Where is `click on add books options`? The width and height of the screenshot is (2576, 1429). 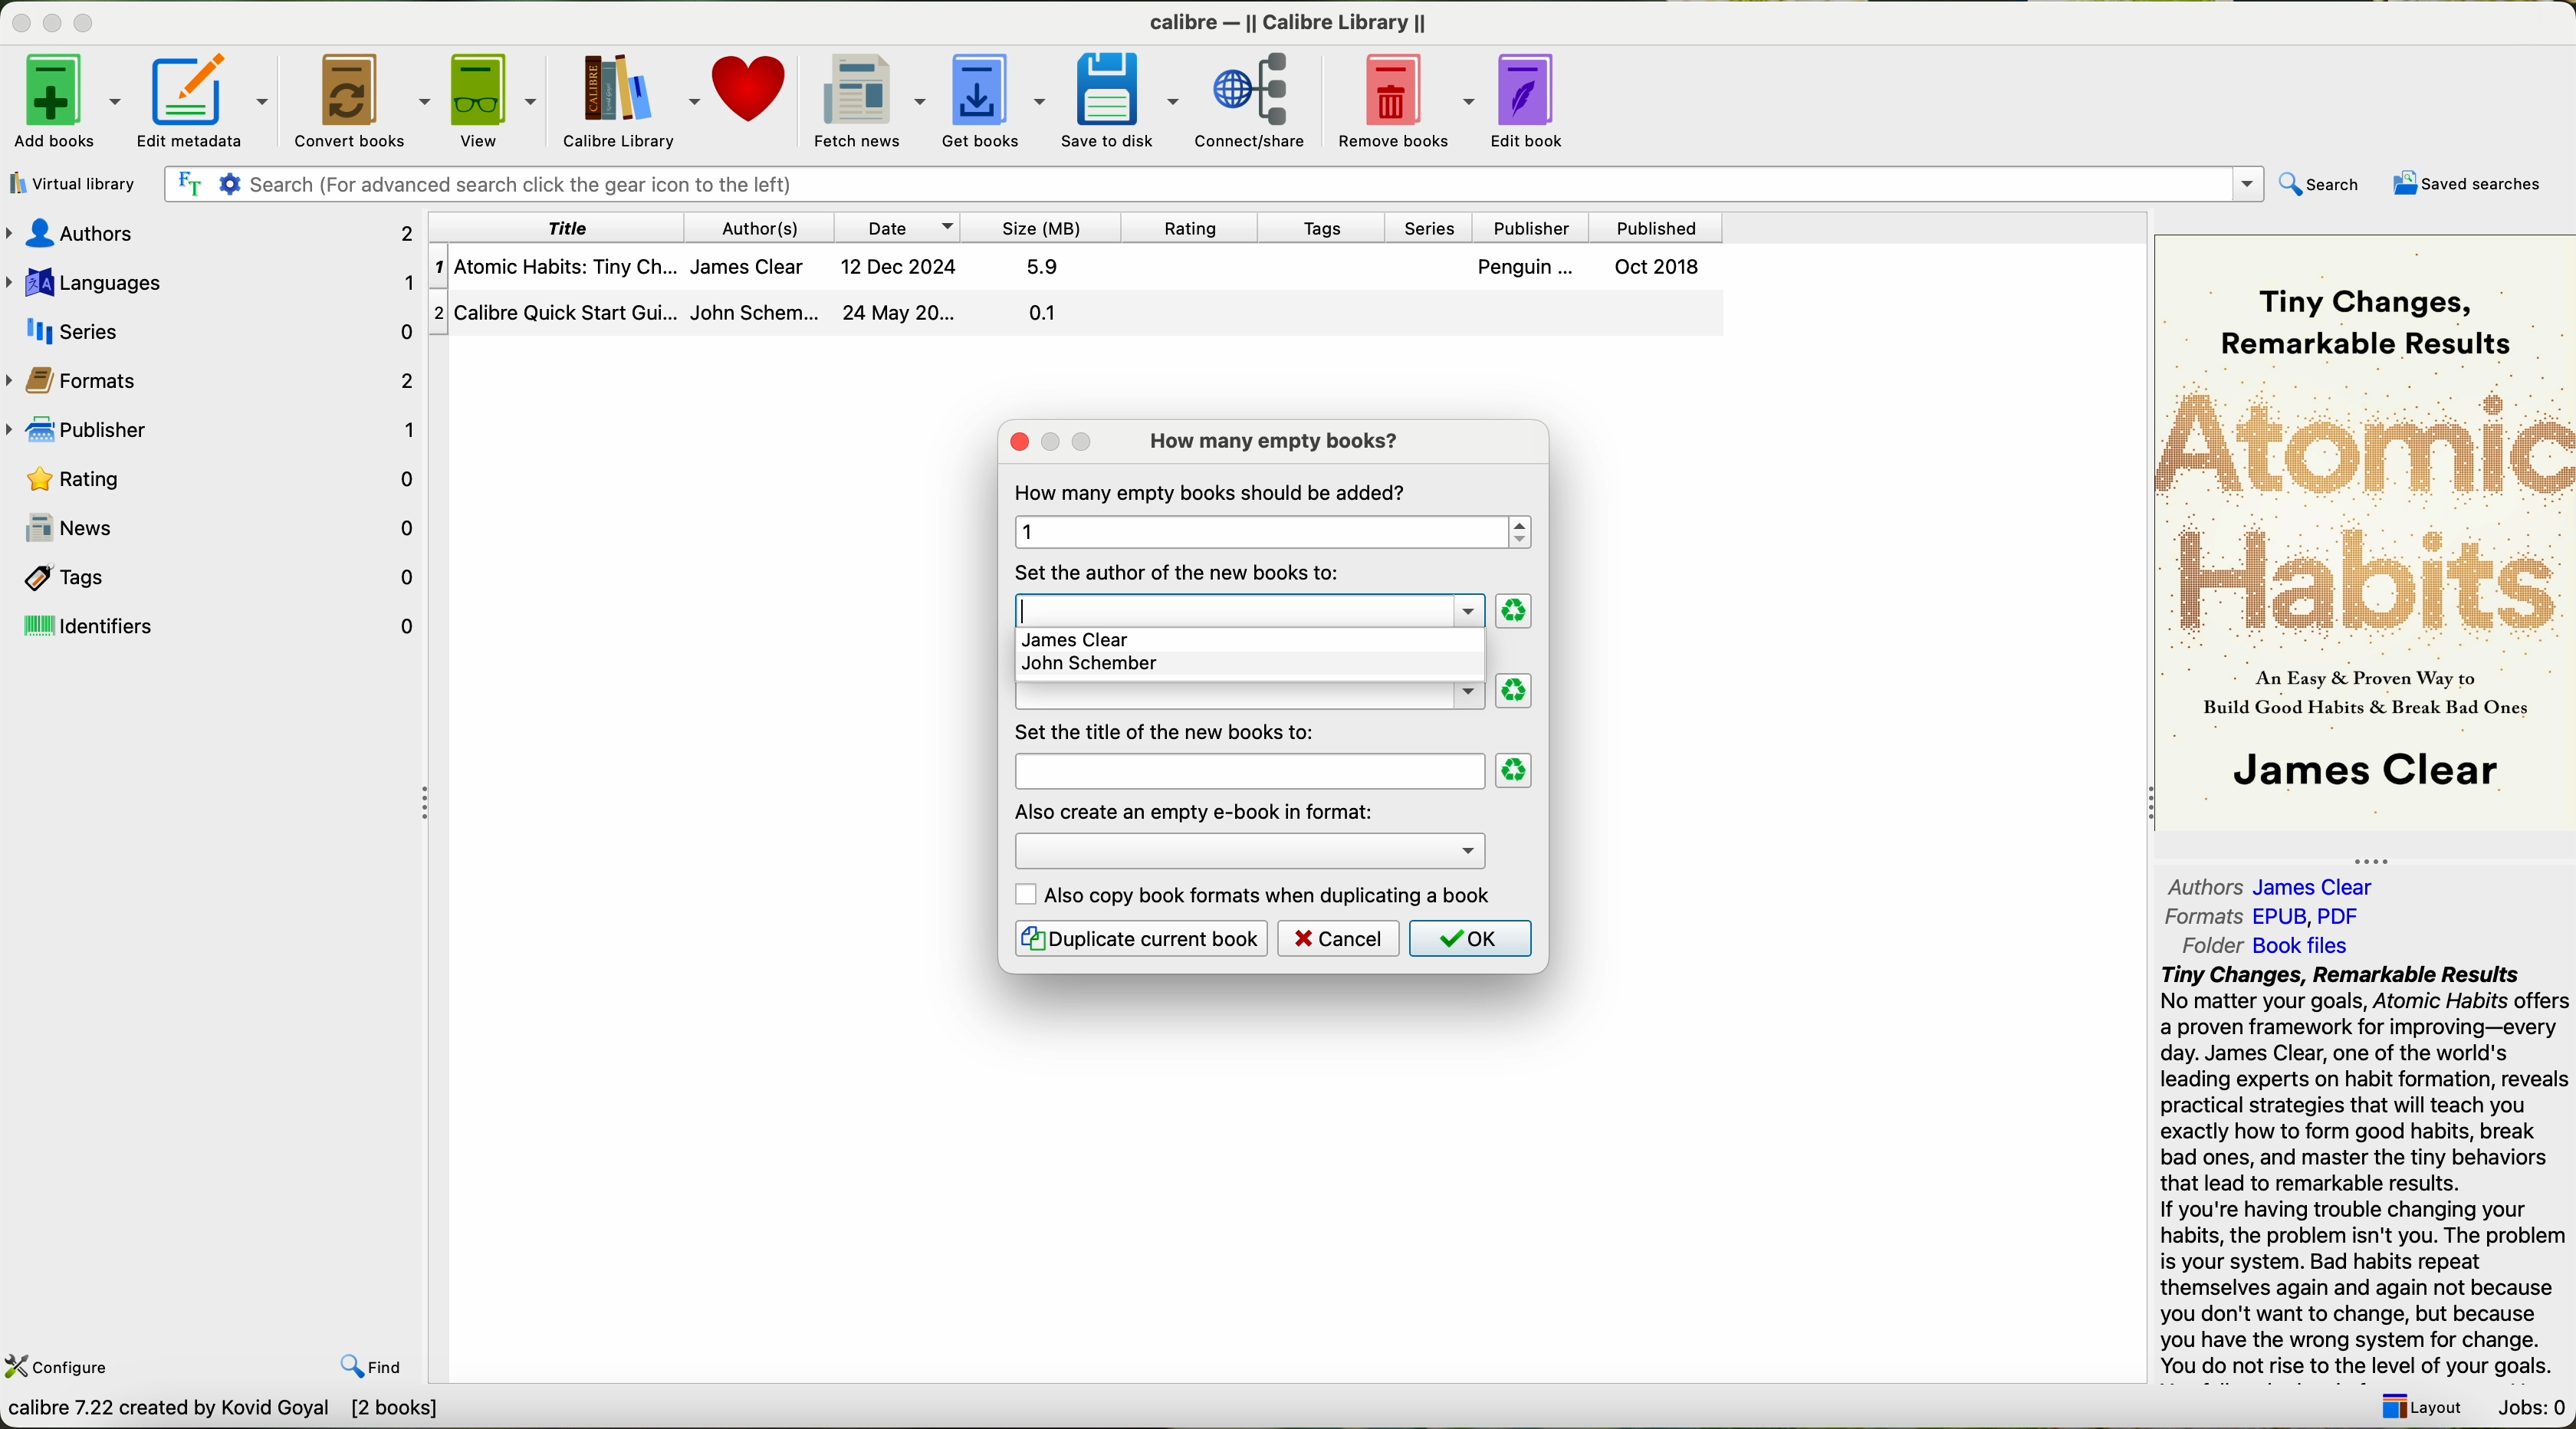 click on add books options is located at coordinates (66, 100).